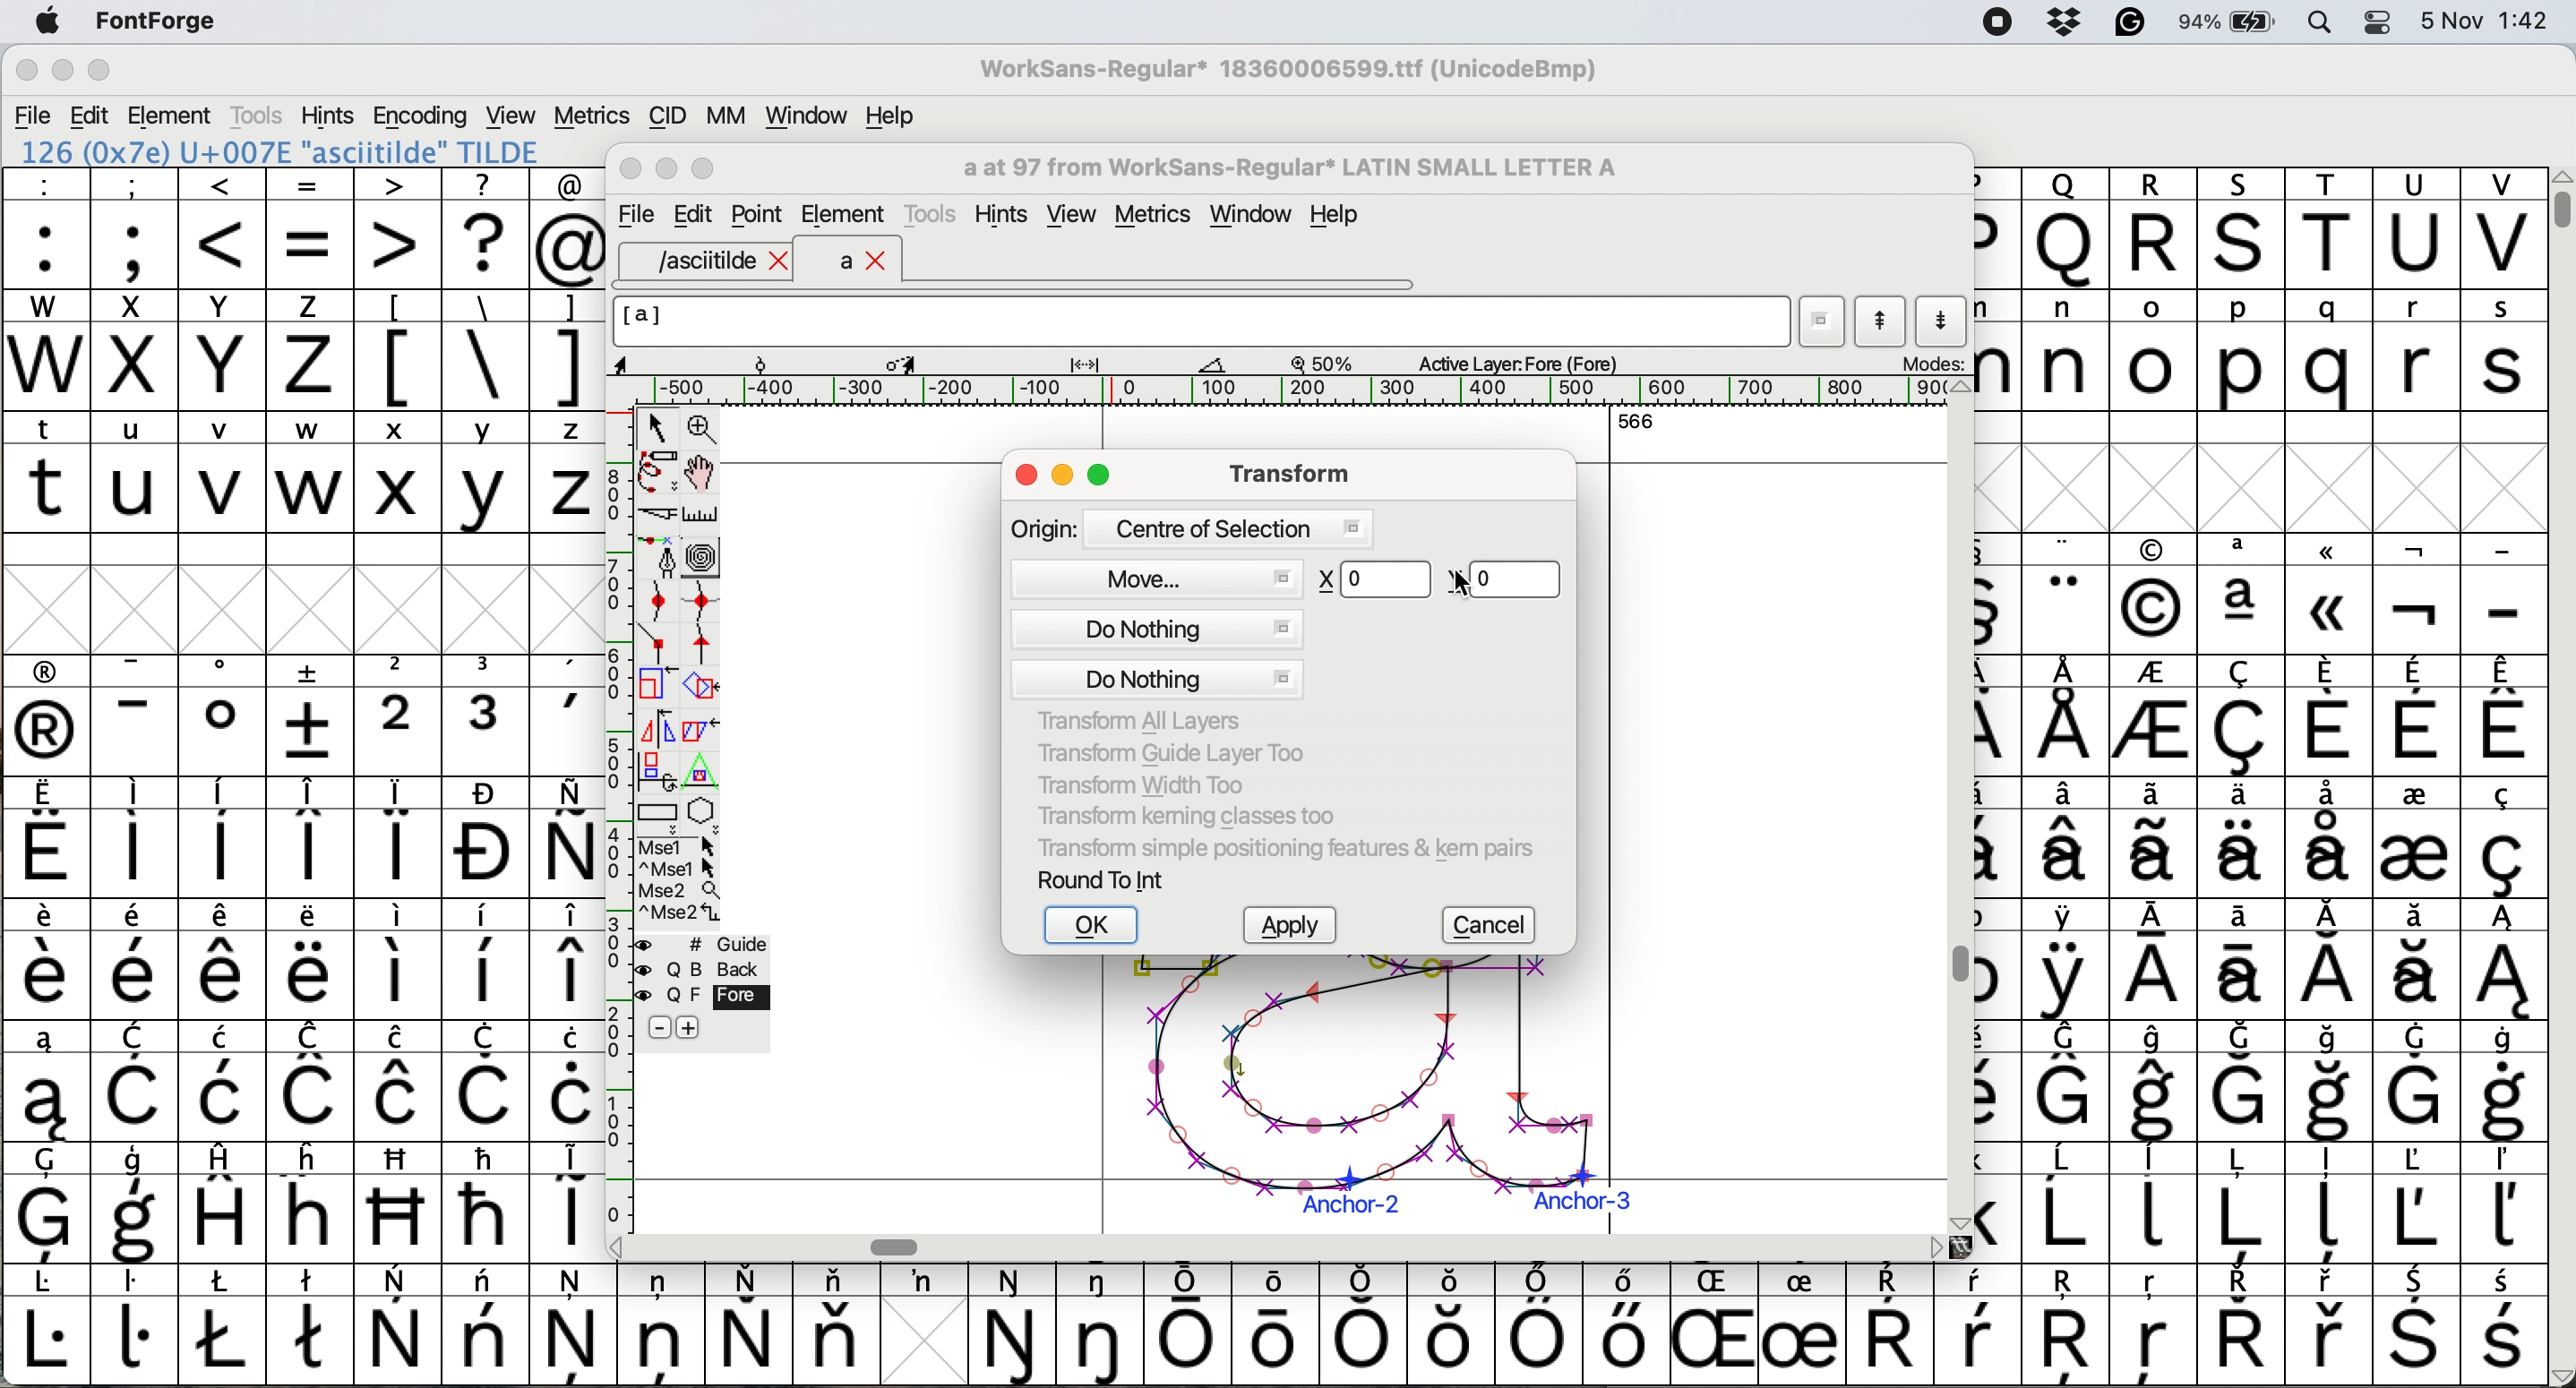 The image size is (2576, 1388). I want to click on w, so click(310, 473).